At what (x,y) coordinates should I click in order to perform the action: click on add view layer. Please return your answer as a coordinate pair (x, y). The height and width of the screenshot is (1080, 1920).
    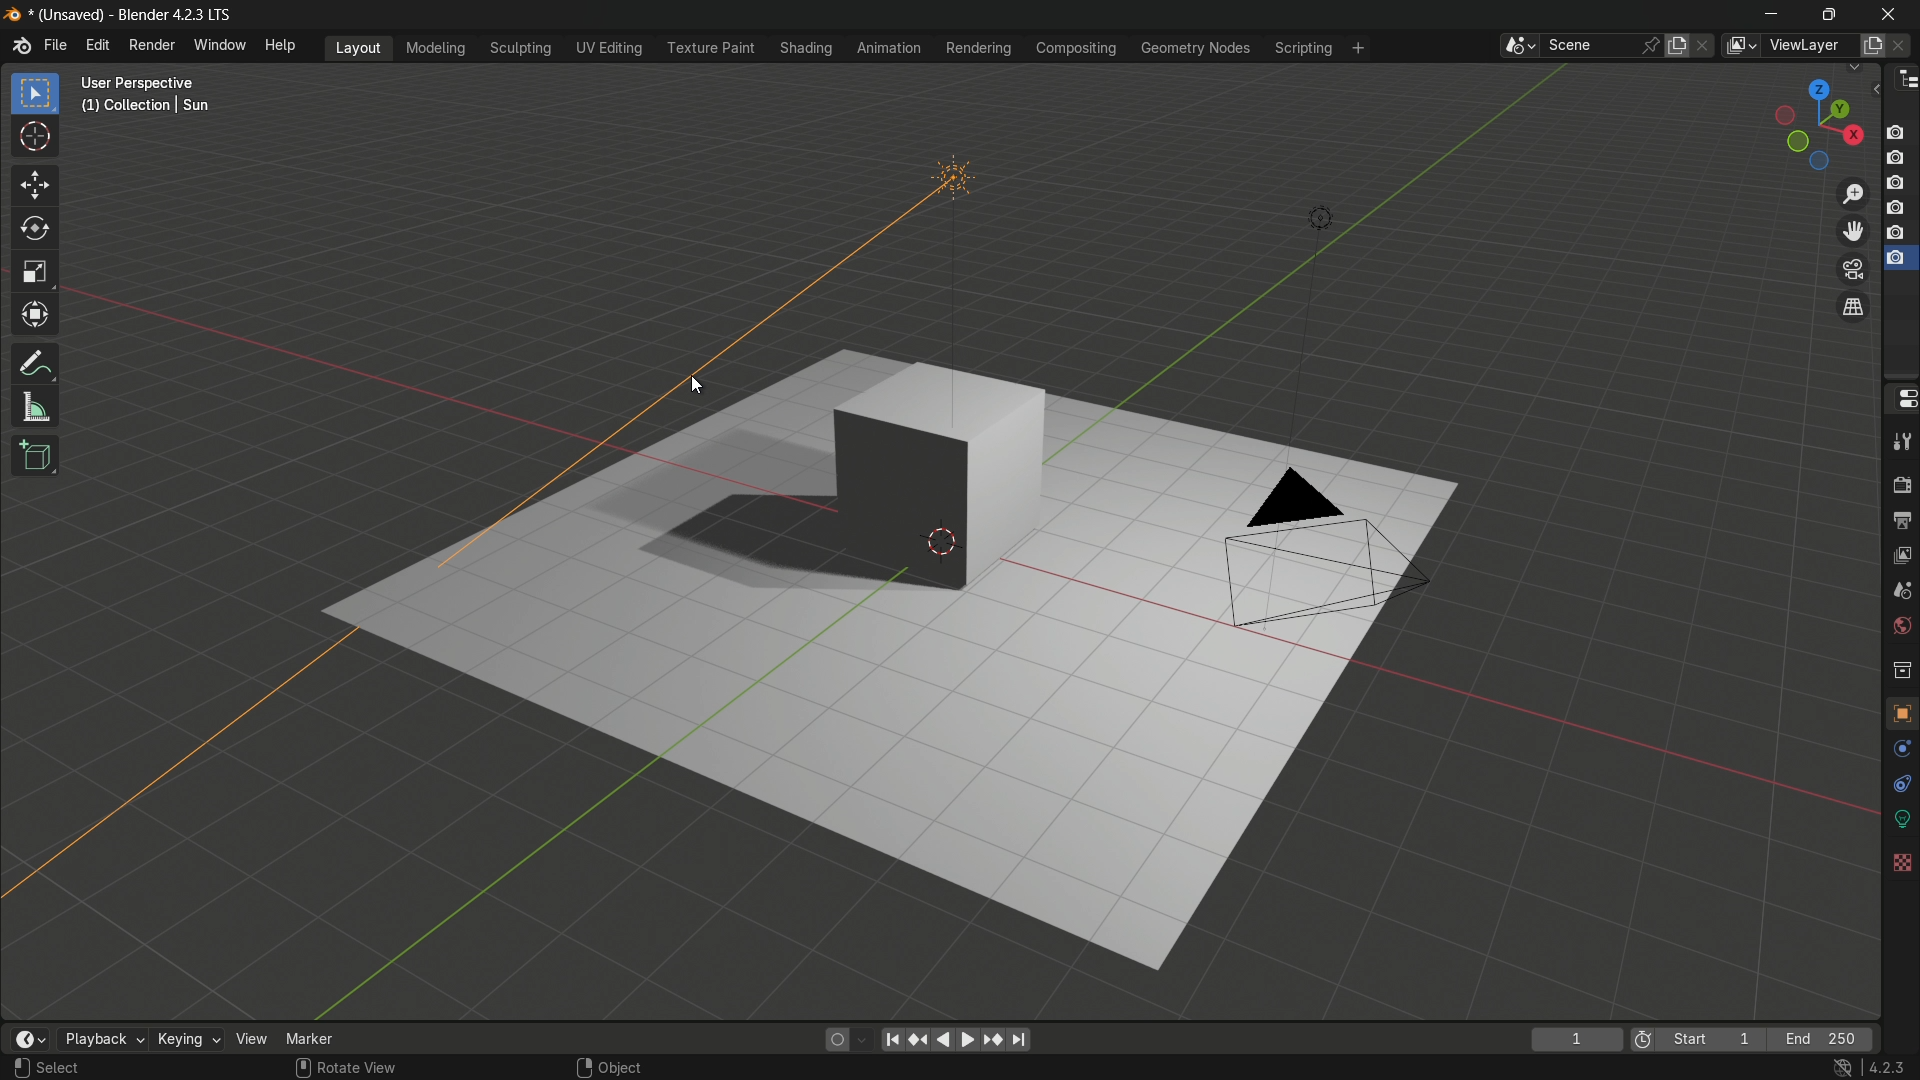
    Looking at the image, I should click on (1872, 44).